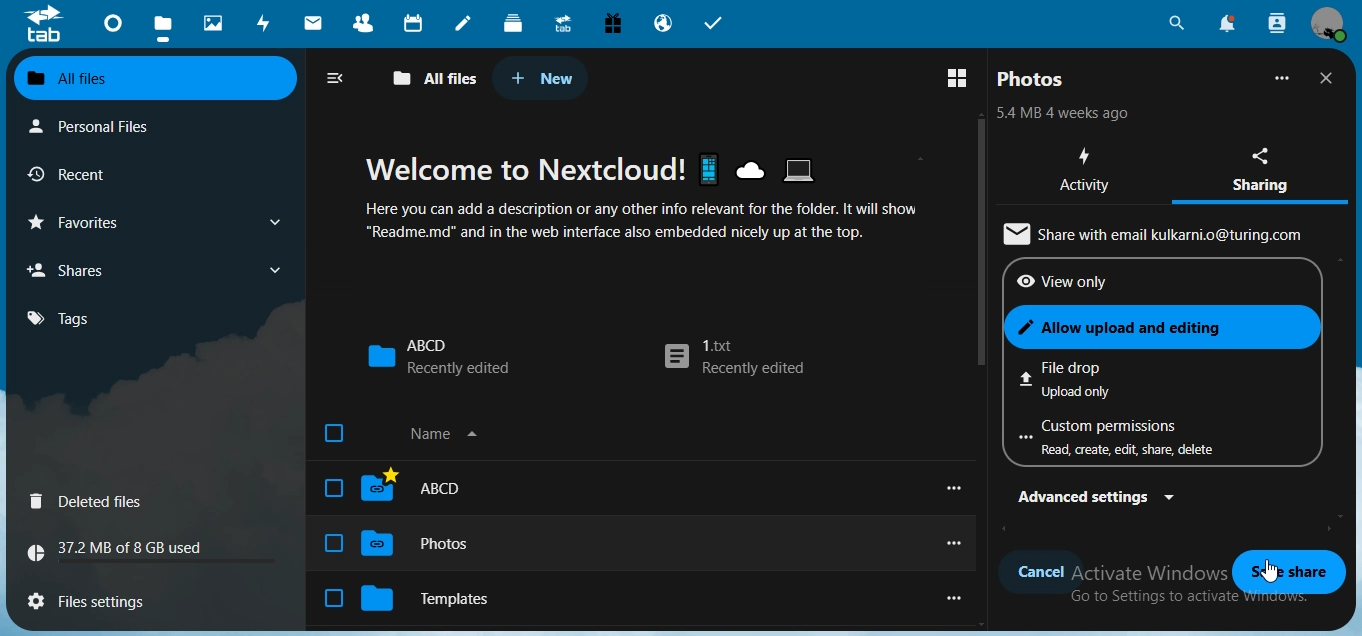  I want to click on text, so click(124, 551).